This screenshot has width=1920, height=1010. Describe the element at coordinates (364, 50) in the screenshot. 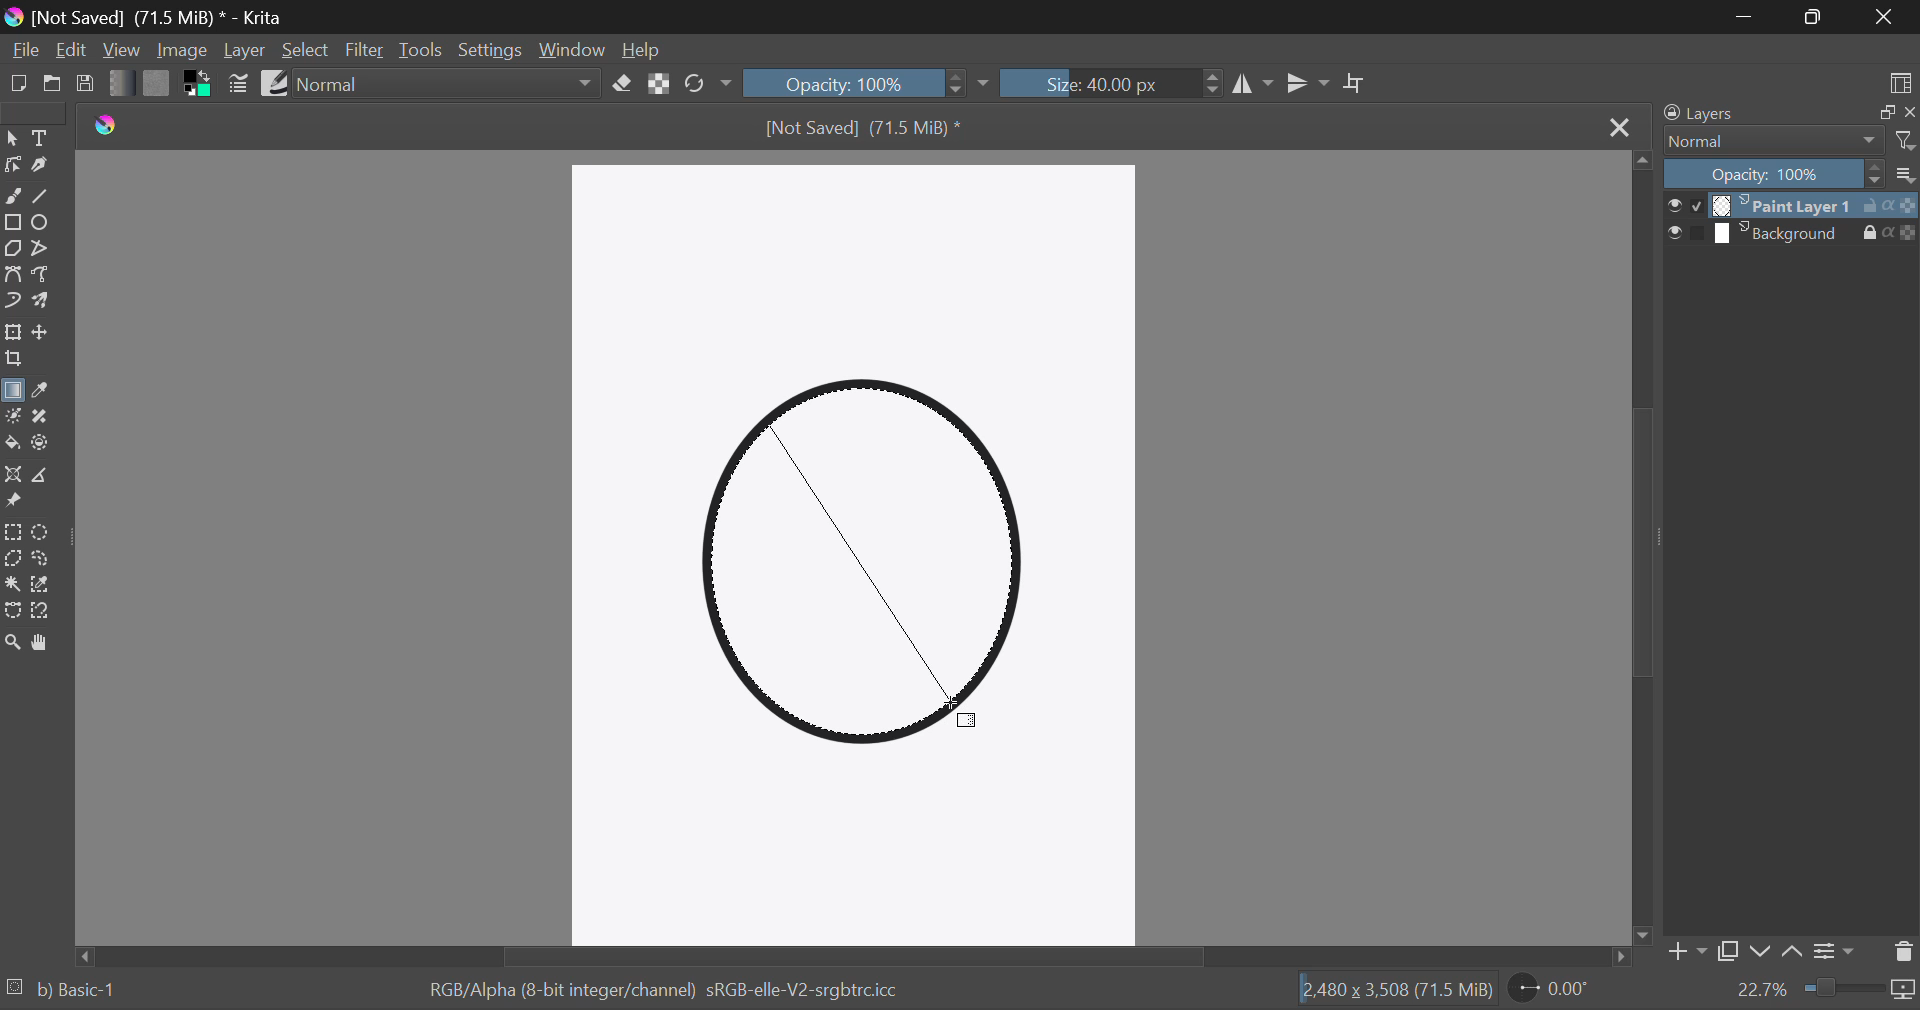

I see `Filter` at that location.